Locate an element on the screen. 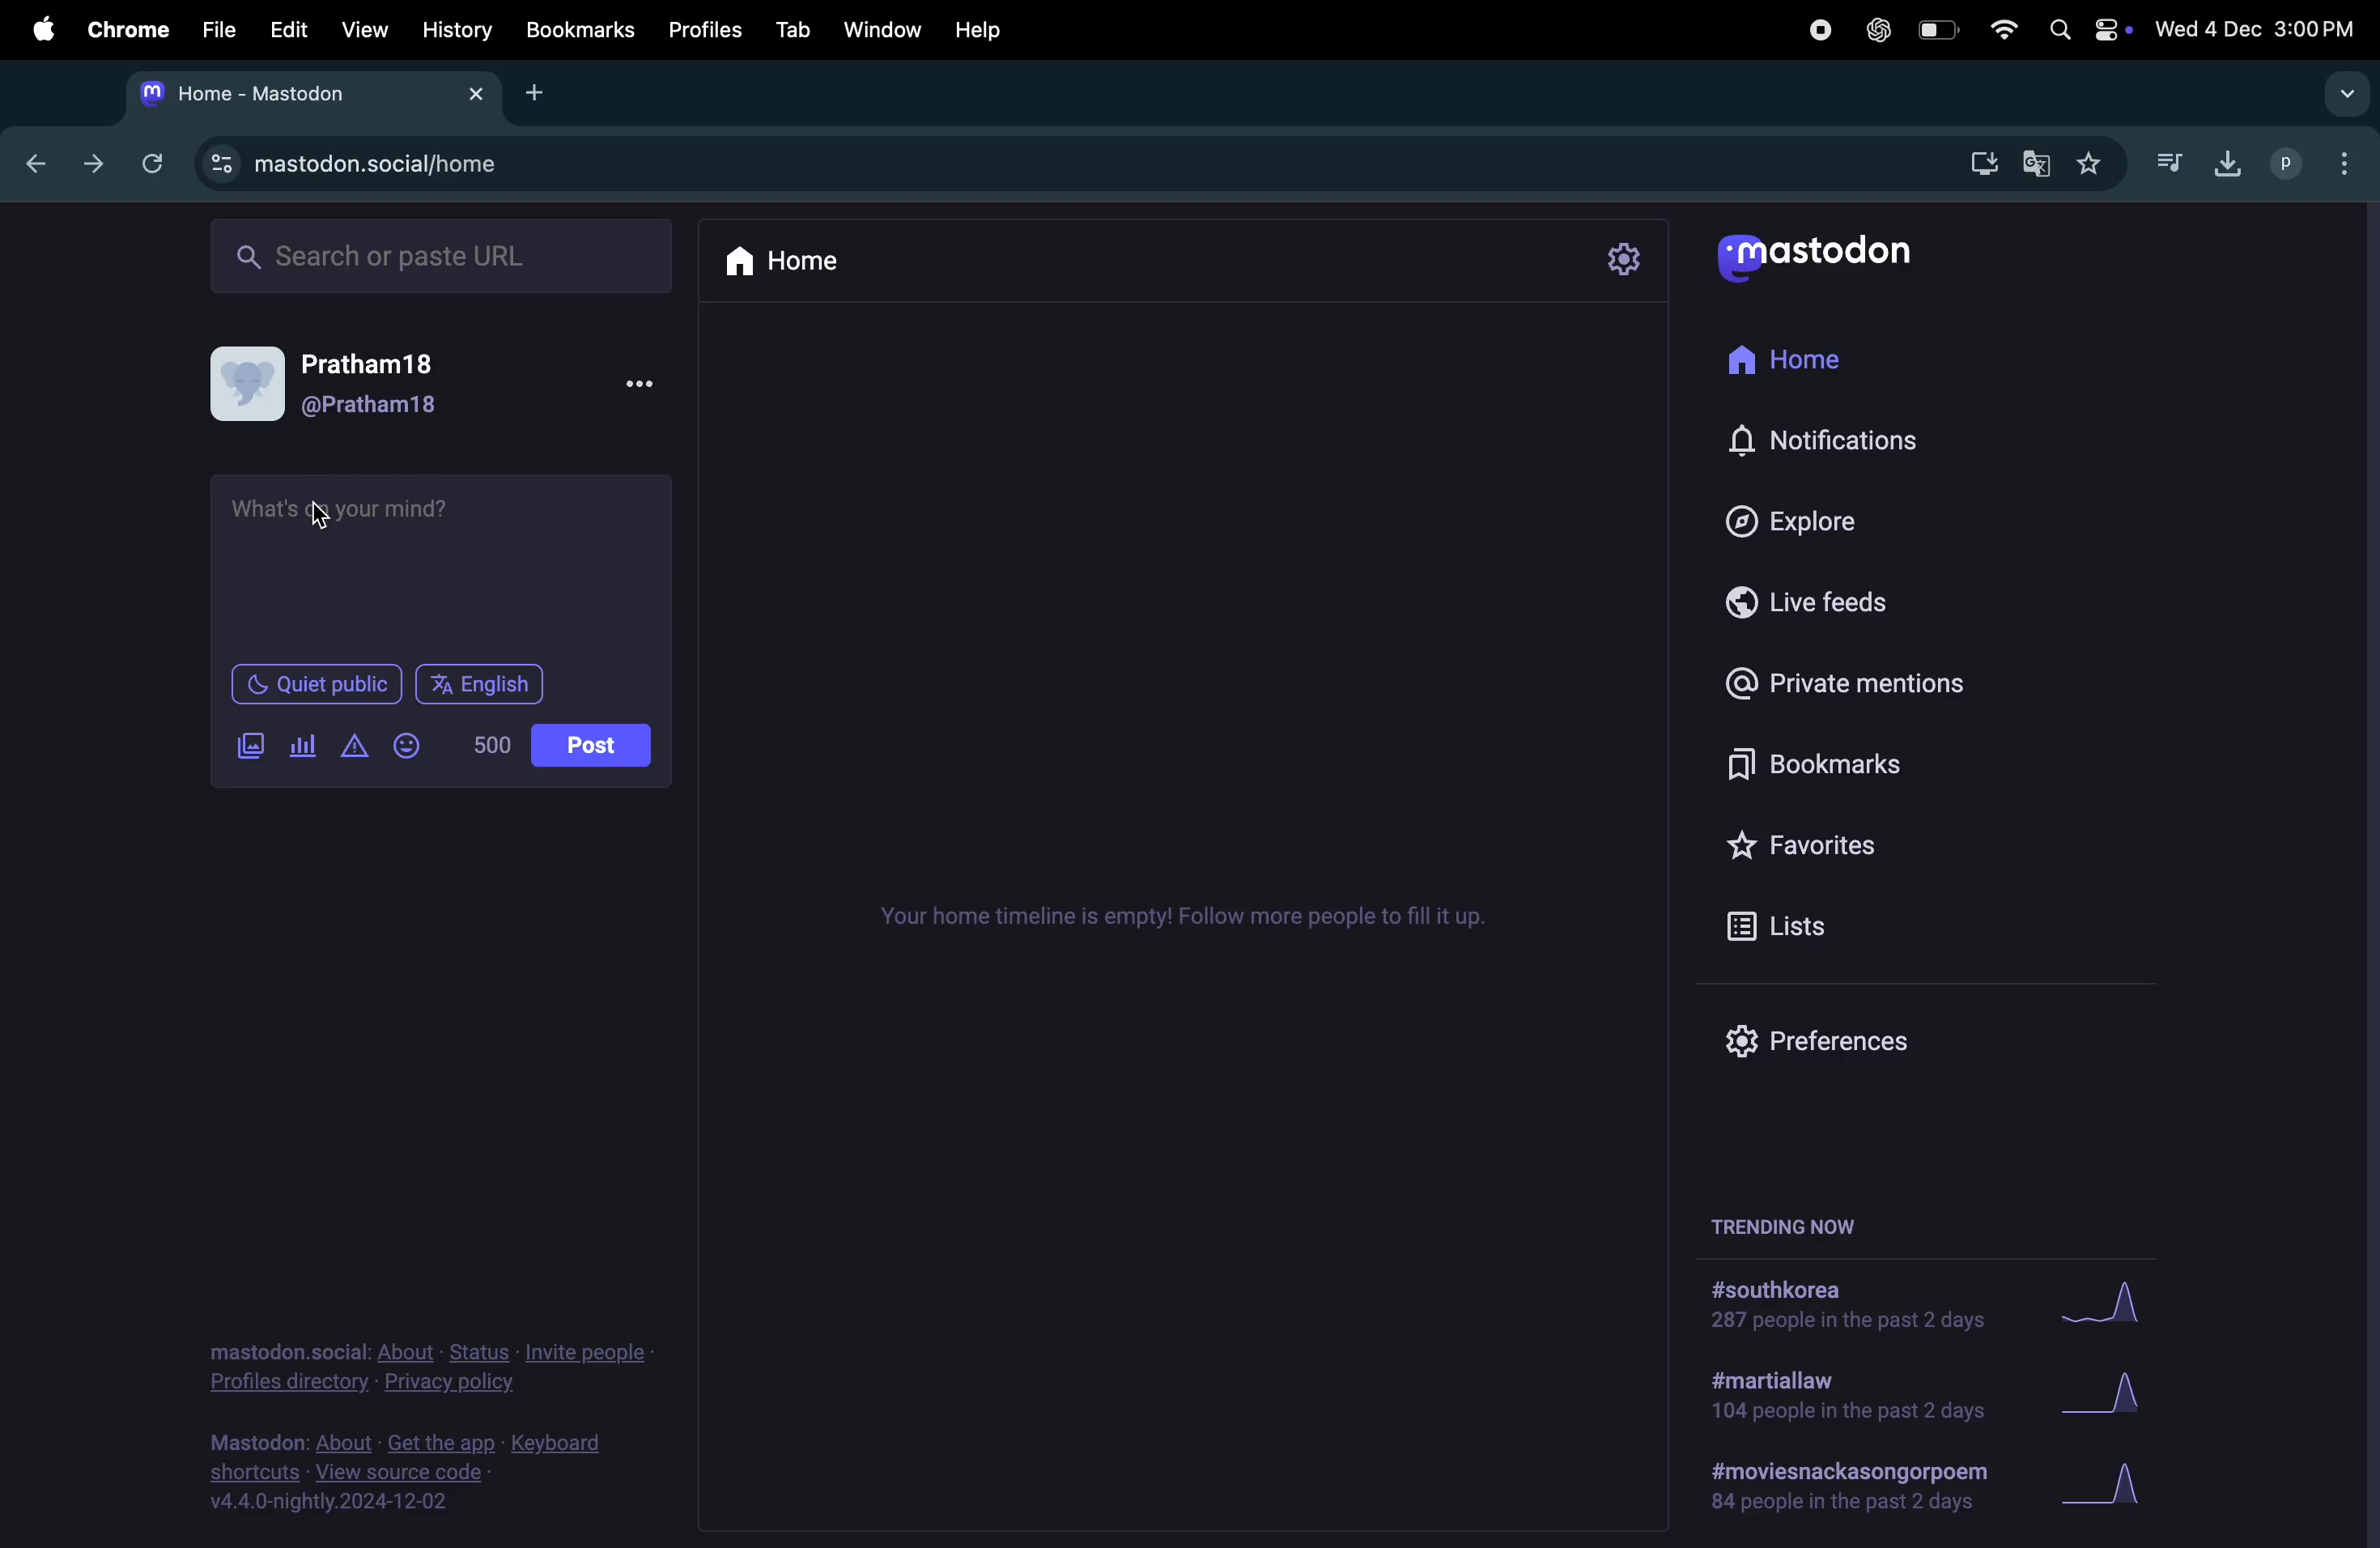  view source code is located at coordinates (411, 1474).